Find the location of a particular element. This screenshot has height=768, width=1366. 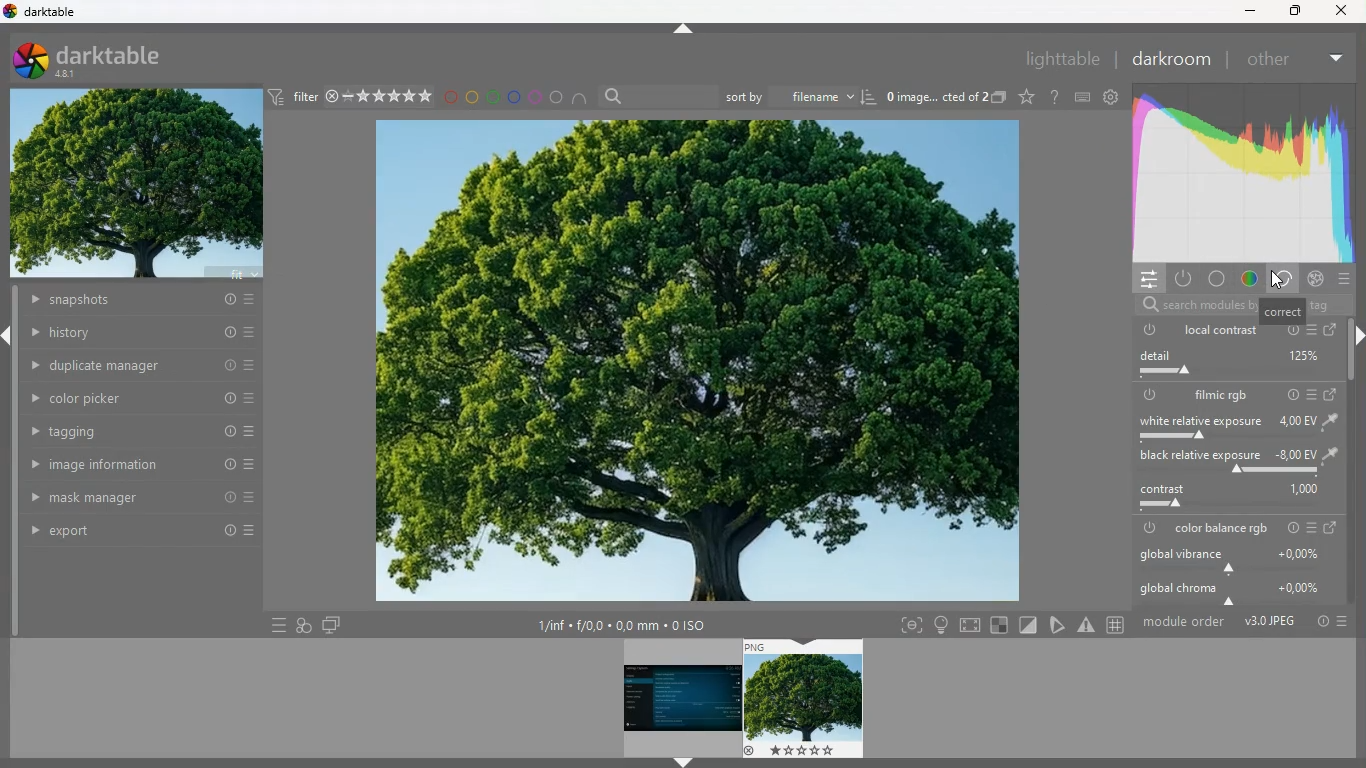

module order is located at coordinates (1186, 624).